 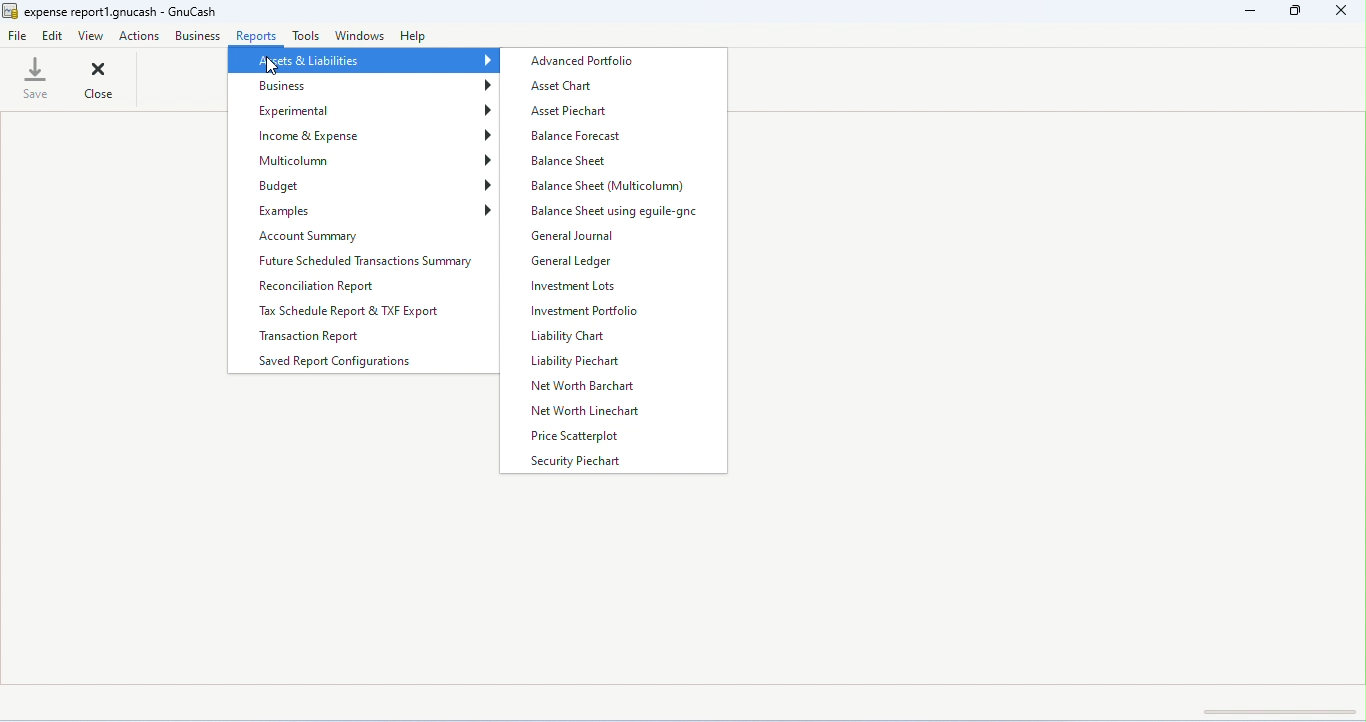 What do you see at coordinates (323, 286) in the screenshot?
I see `reconciliation report` at bounding box center [323, 286].